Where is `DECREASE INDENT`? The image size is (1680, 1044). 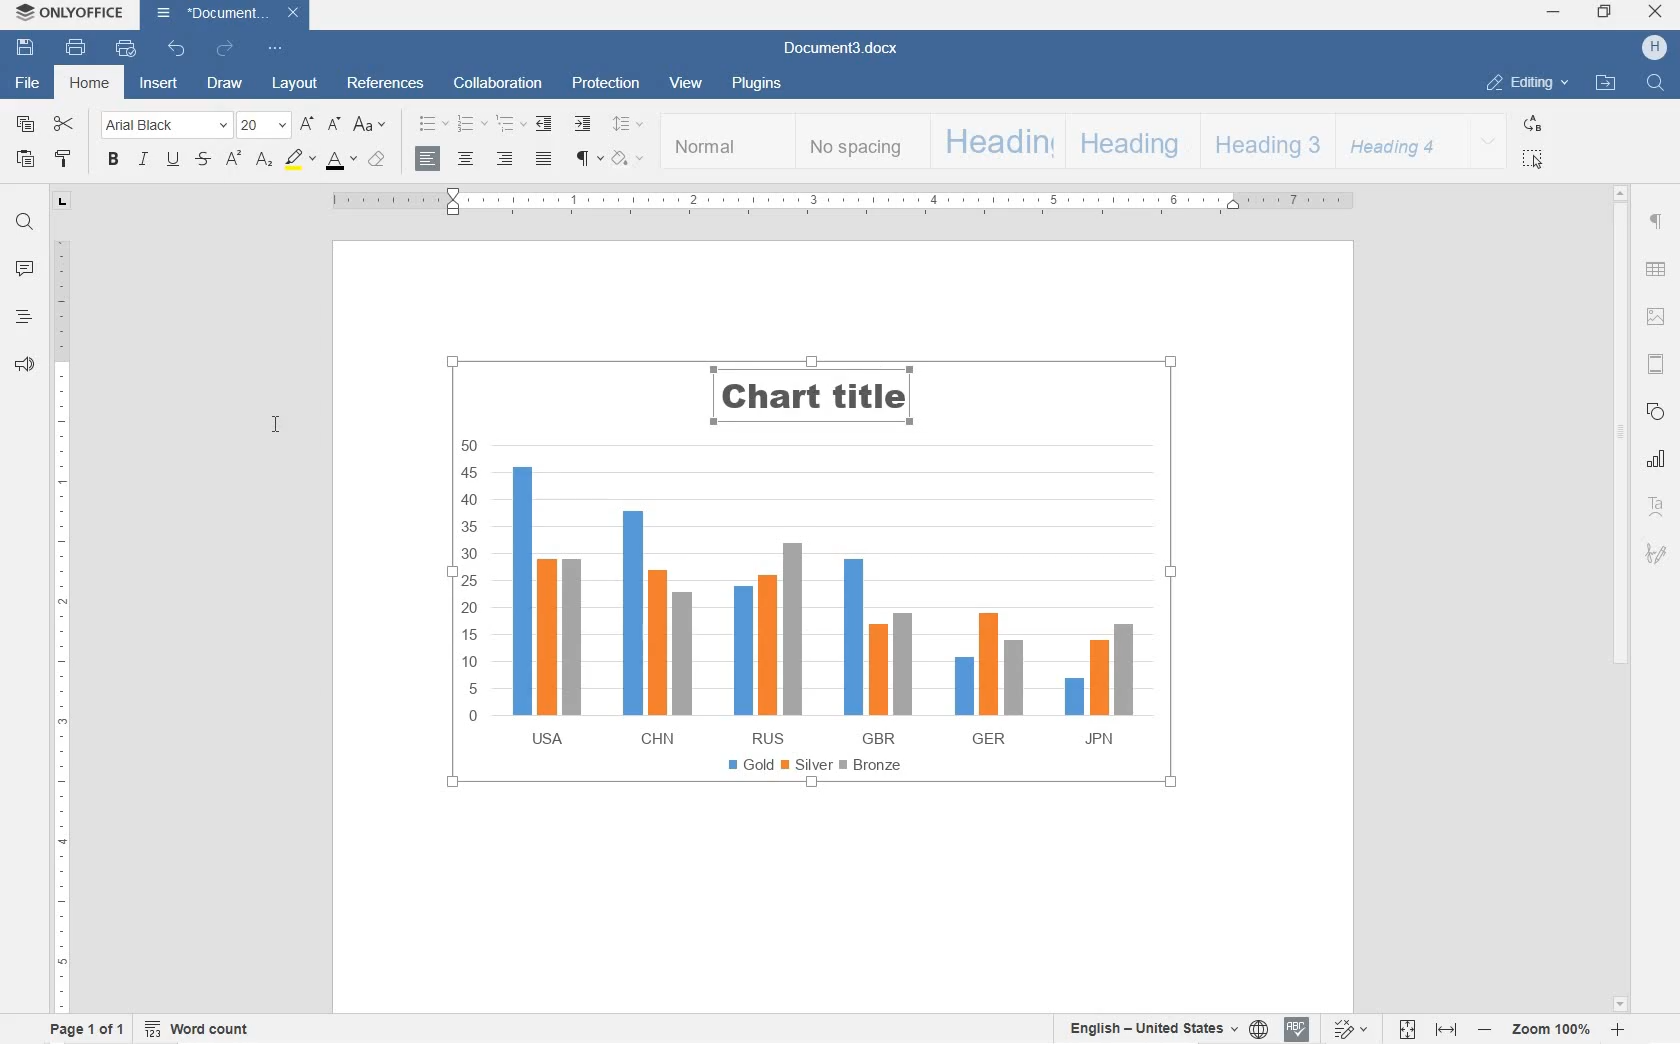 DECREASE INDENT is located at coordinates (542, 125).